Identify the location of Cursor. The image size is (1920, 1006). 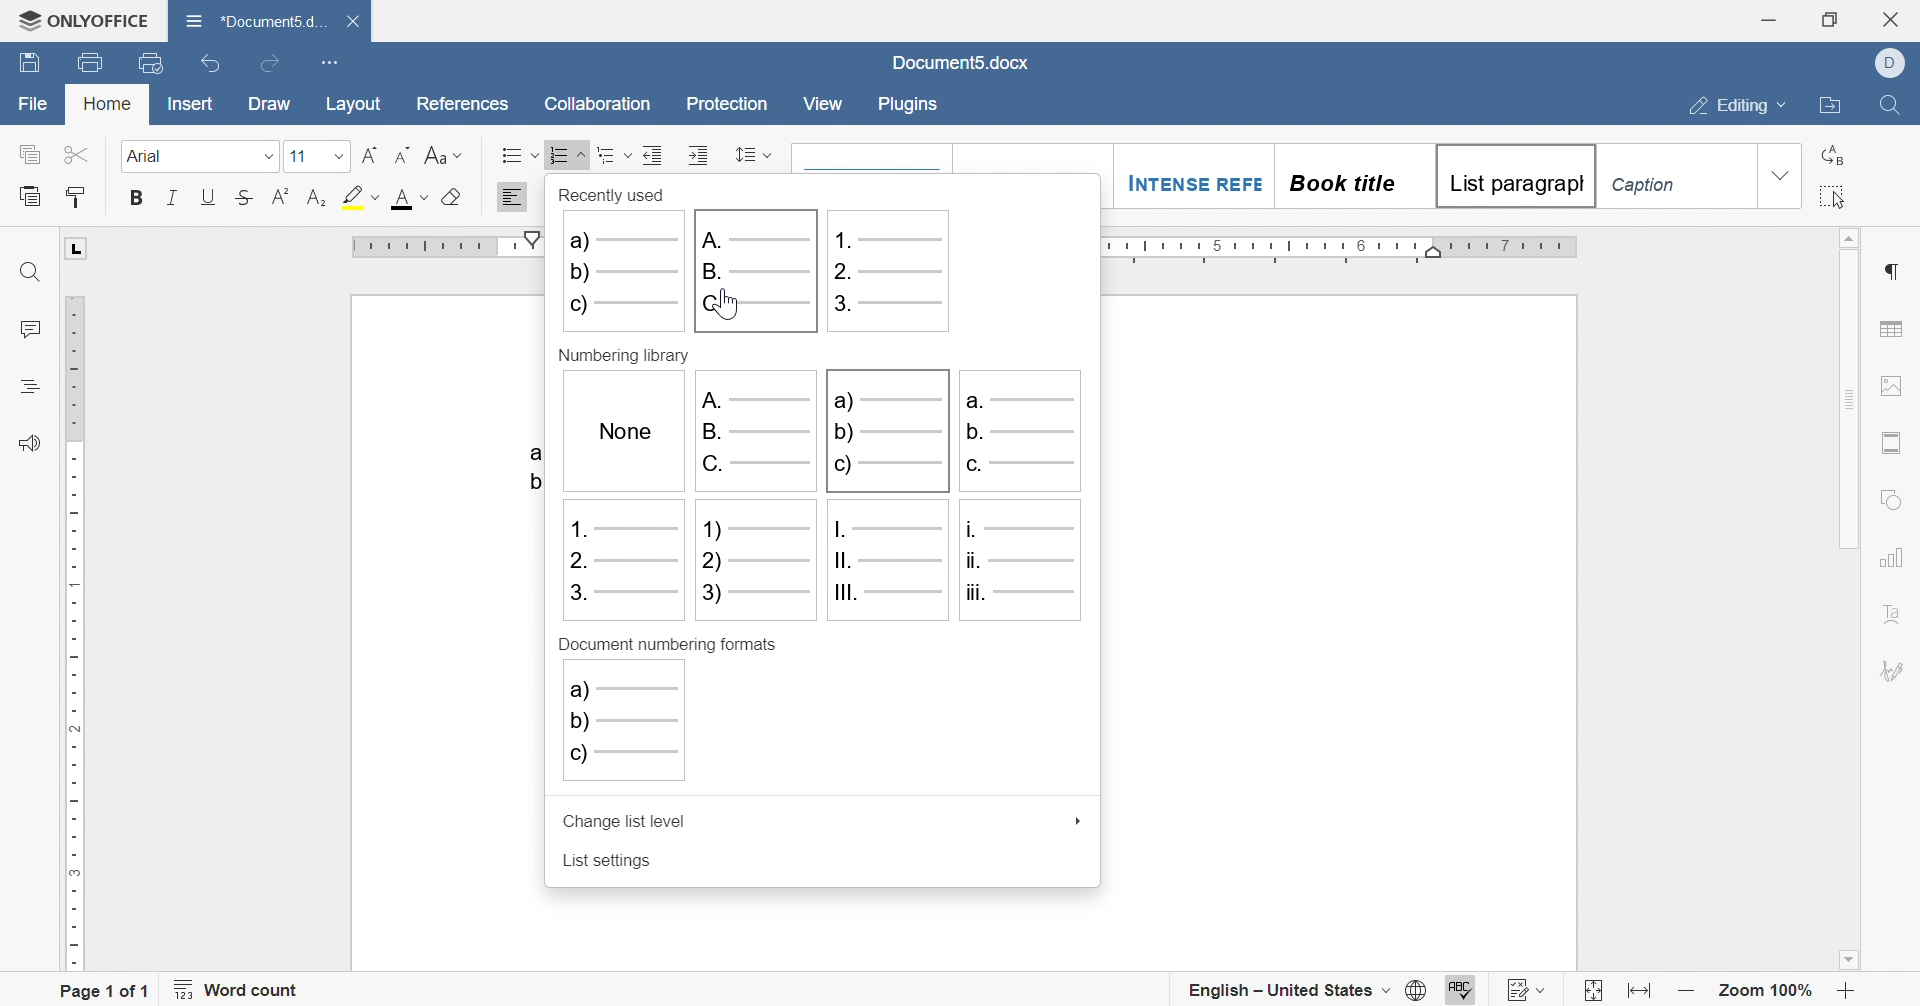
(728, 303).